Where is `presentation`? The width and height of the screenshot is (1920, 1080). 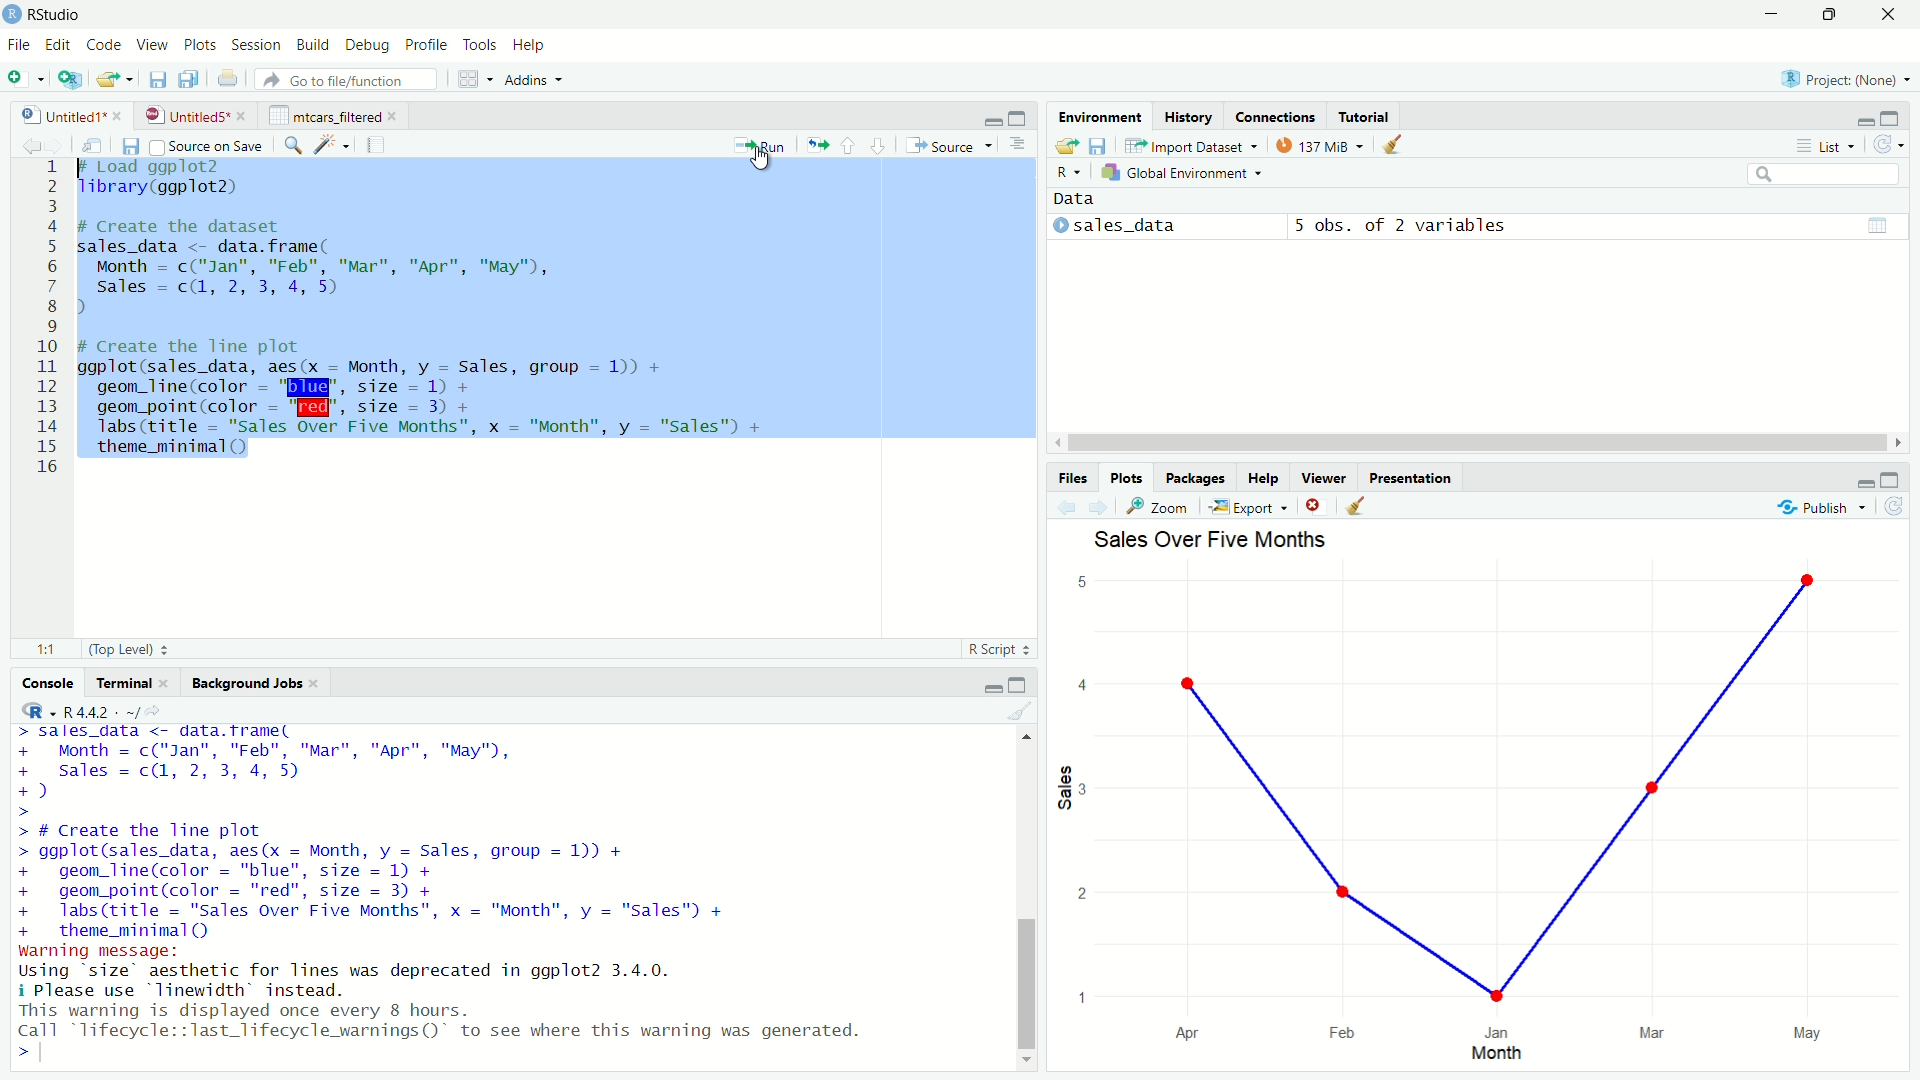
presentation is located at coordinates (1414, 480).